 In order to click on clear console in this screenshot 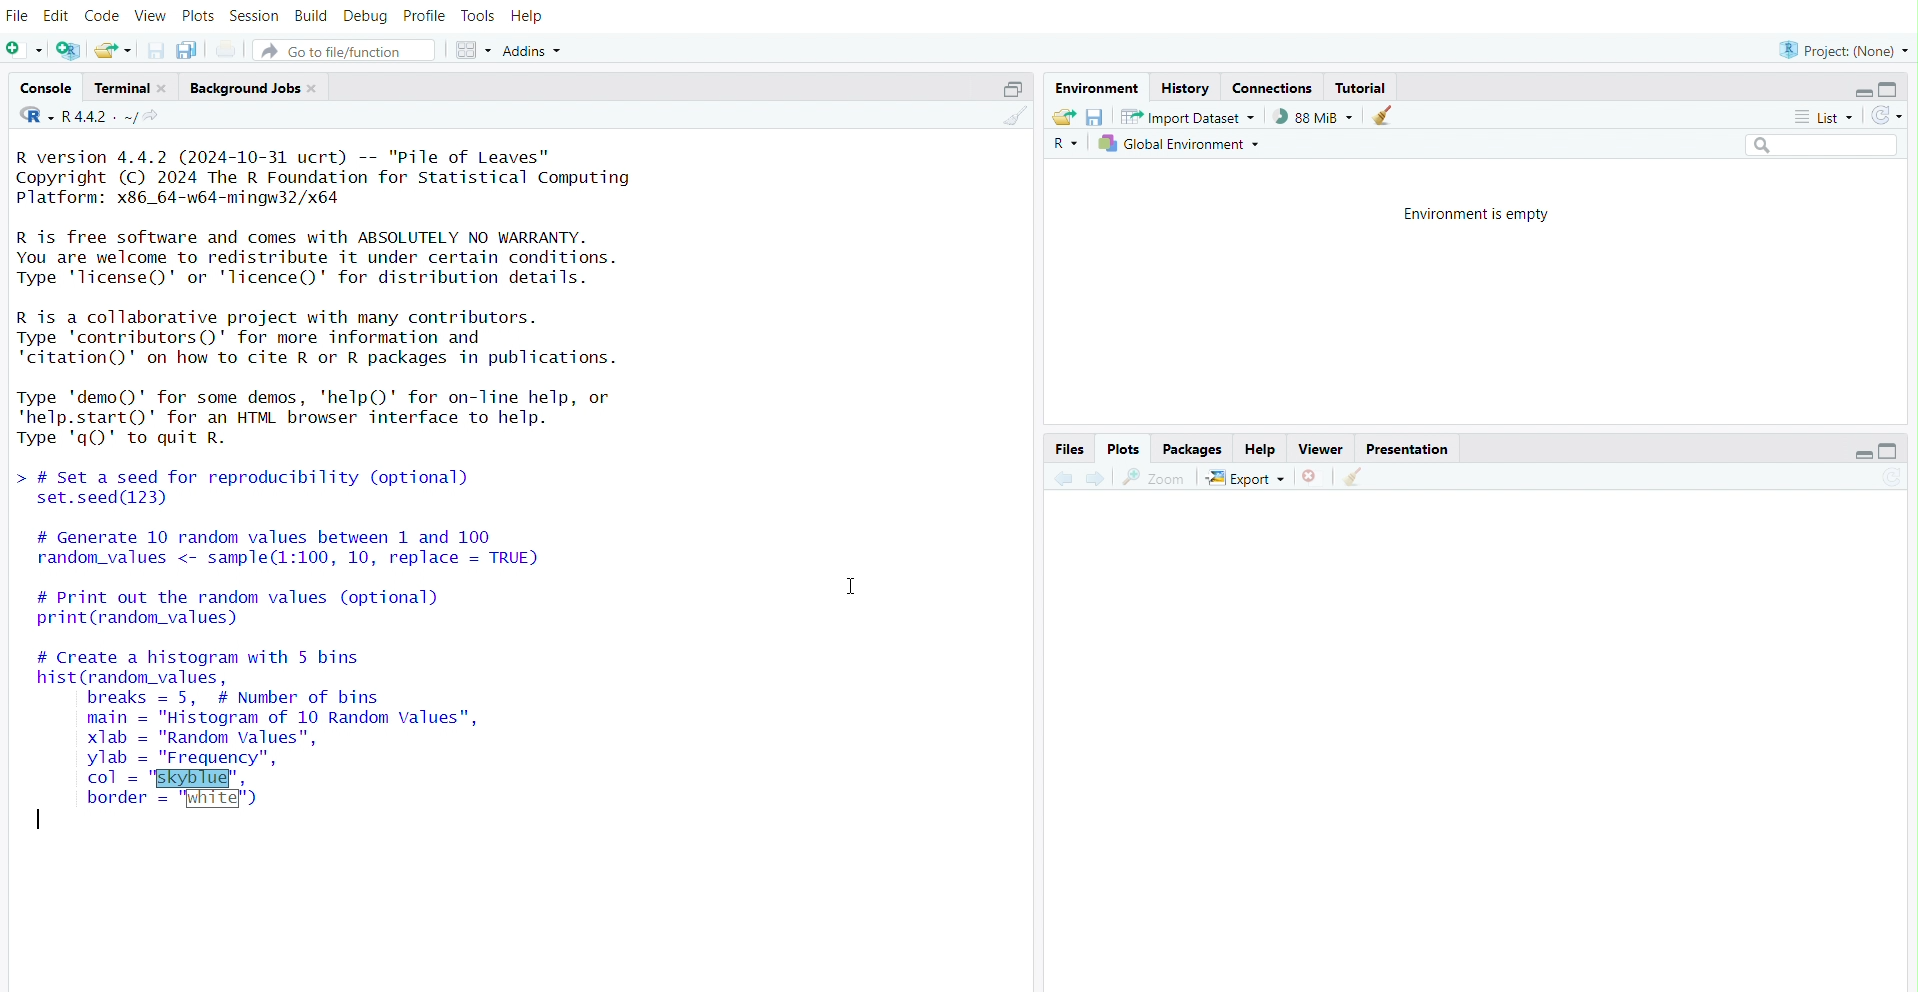, I will do `click(1011, 117)`.